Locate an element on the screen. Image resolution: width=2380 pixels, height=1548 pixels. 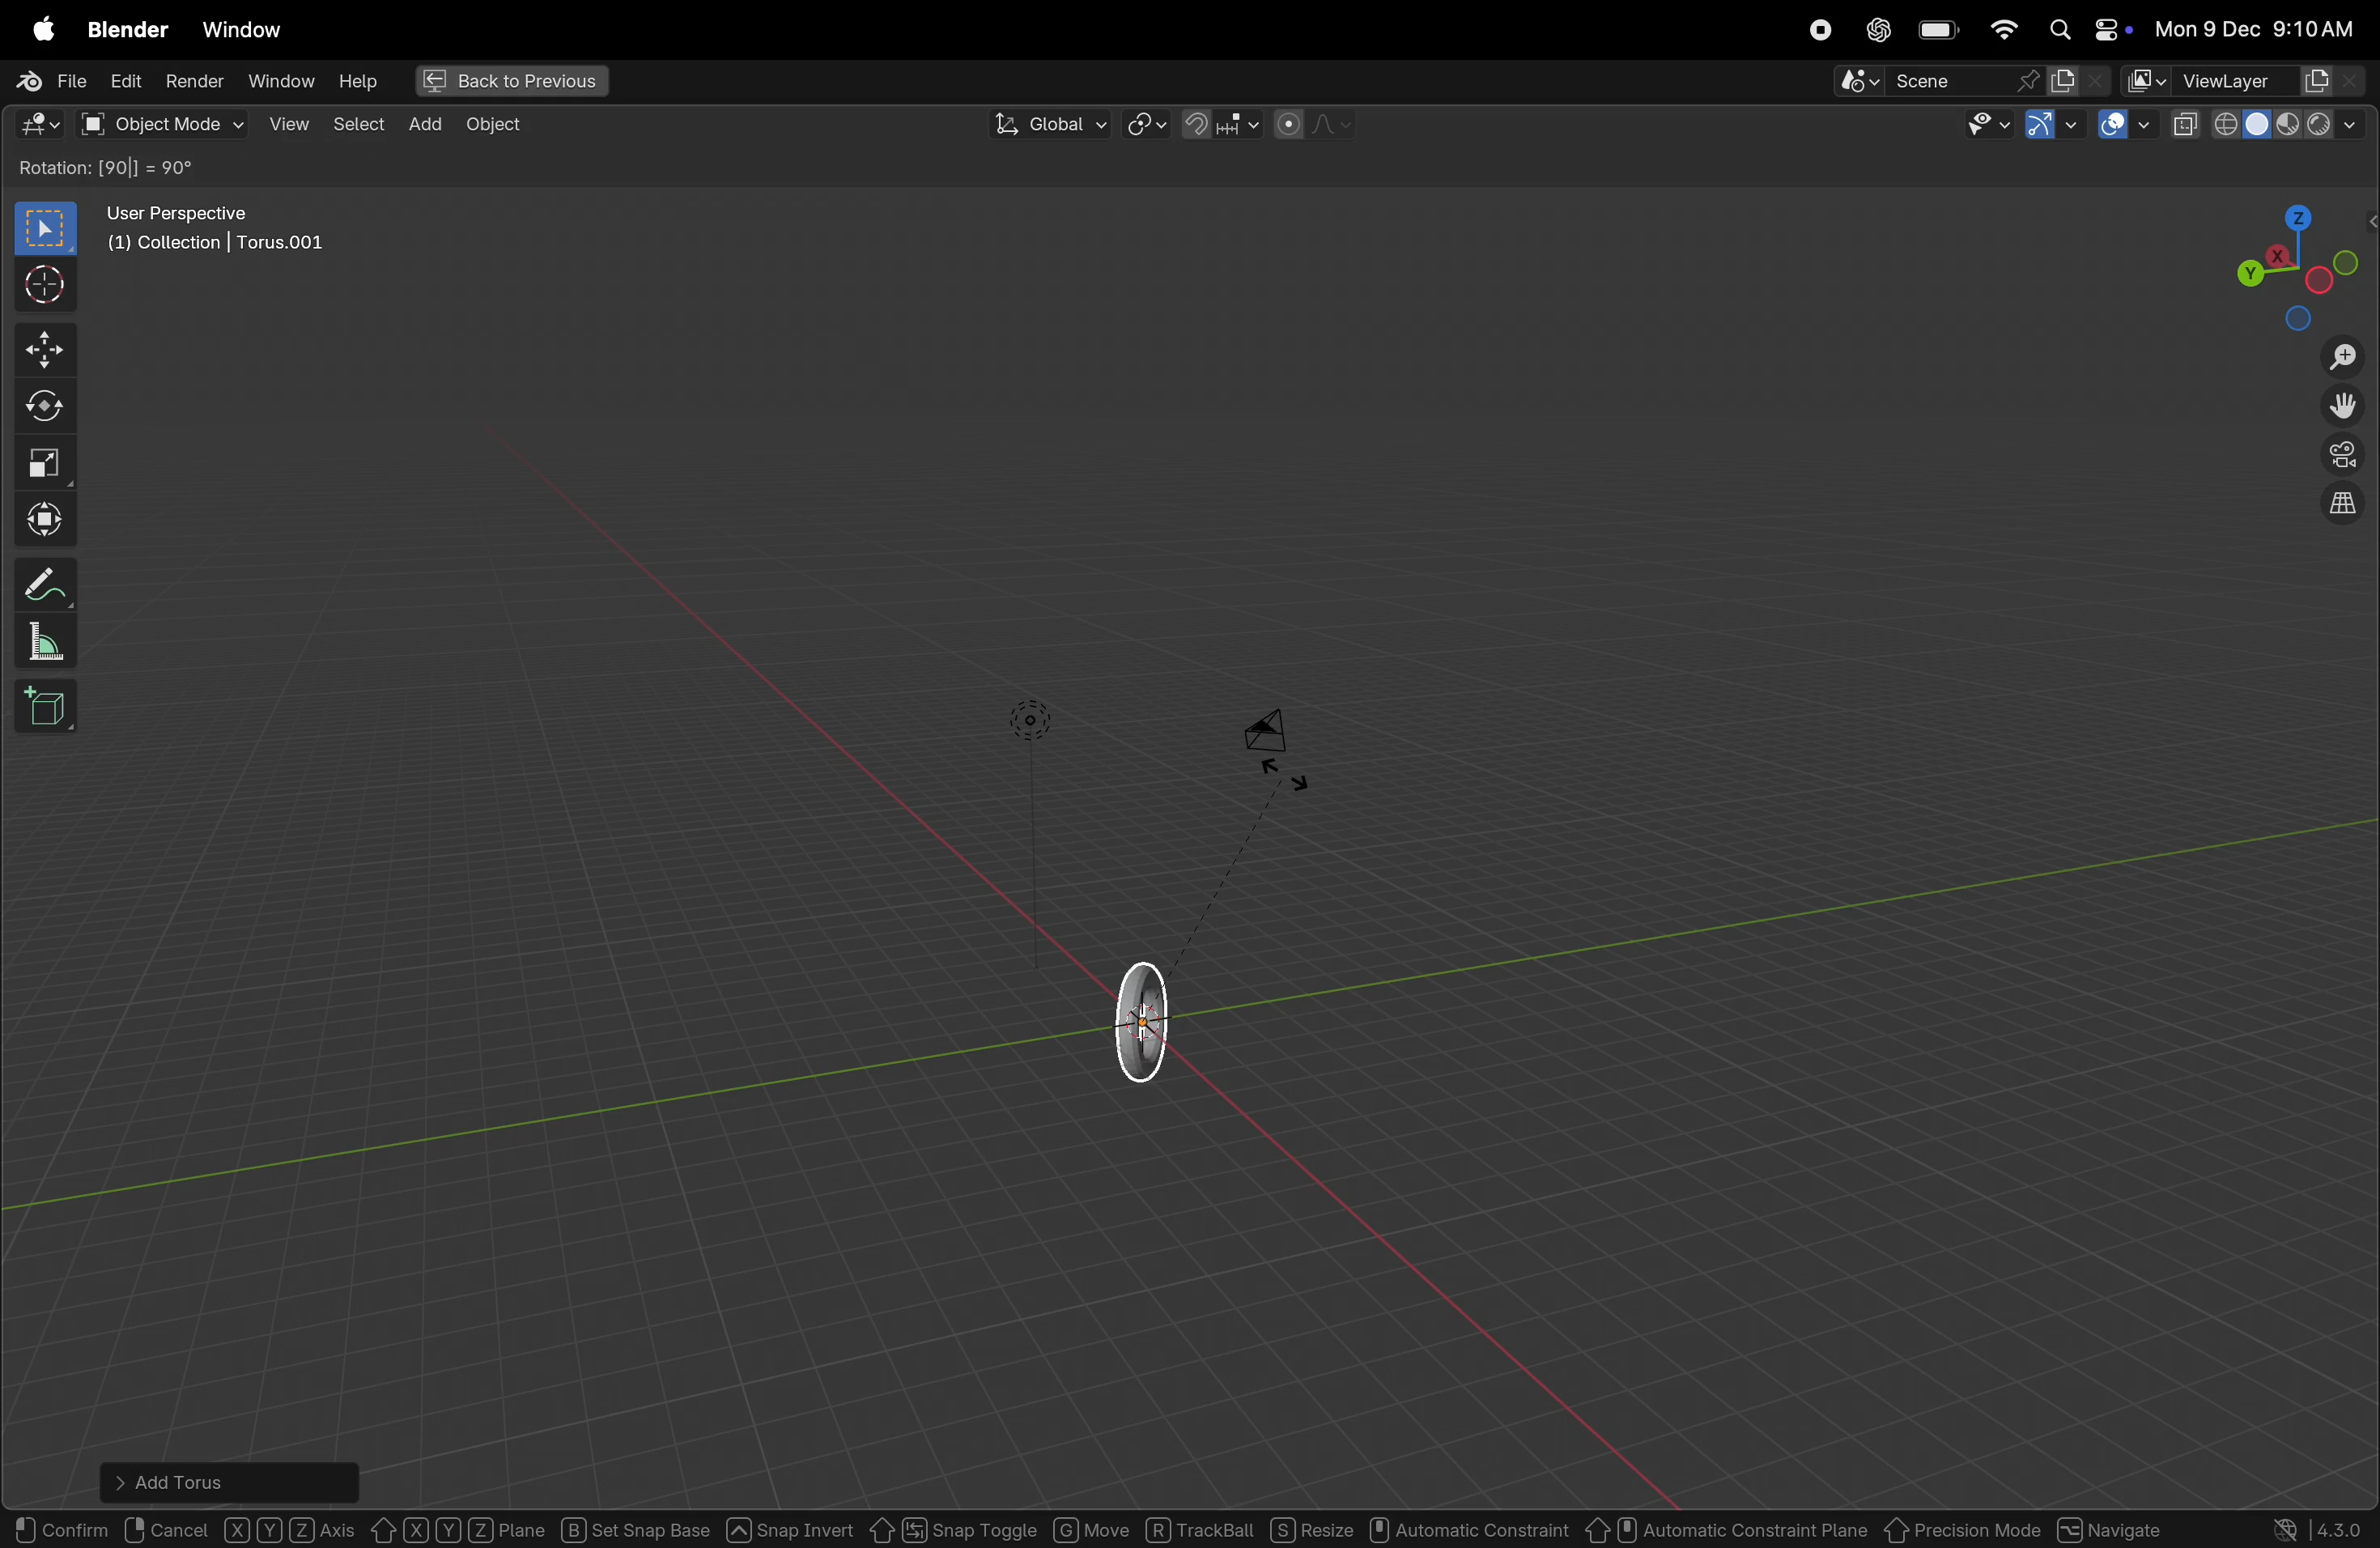
scene is located at coordinates (1939, 81).